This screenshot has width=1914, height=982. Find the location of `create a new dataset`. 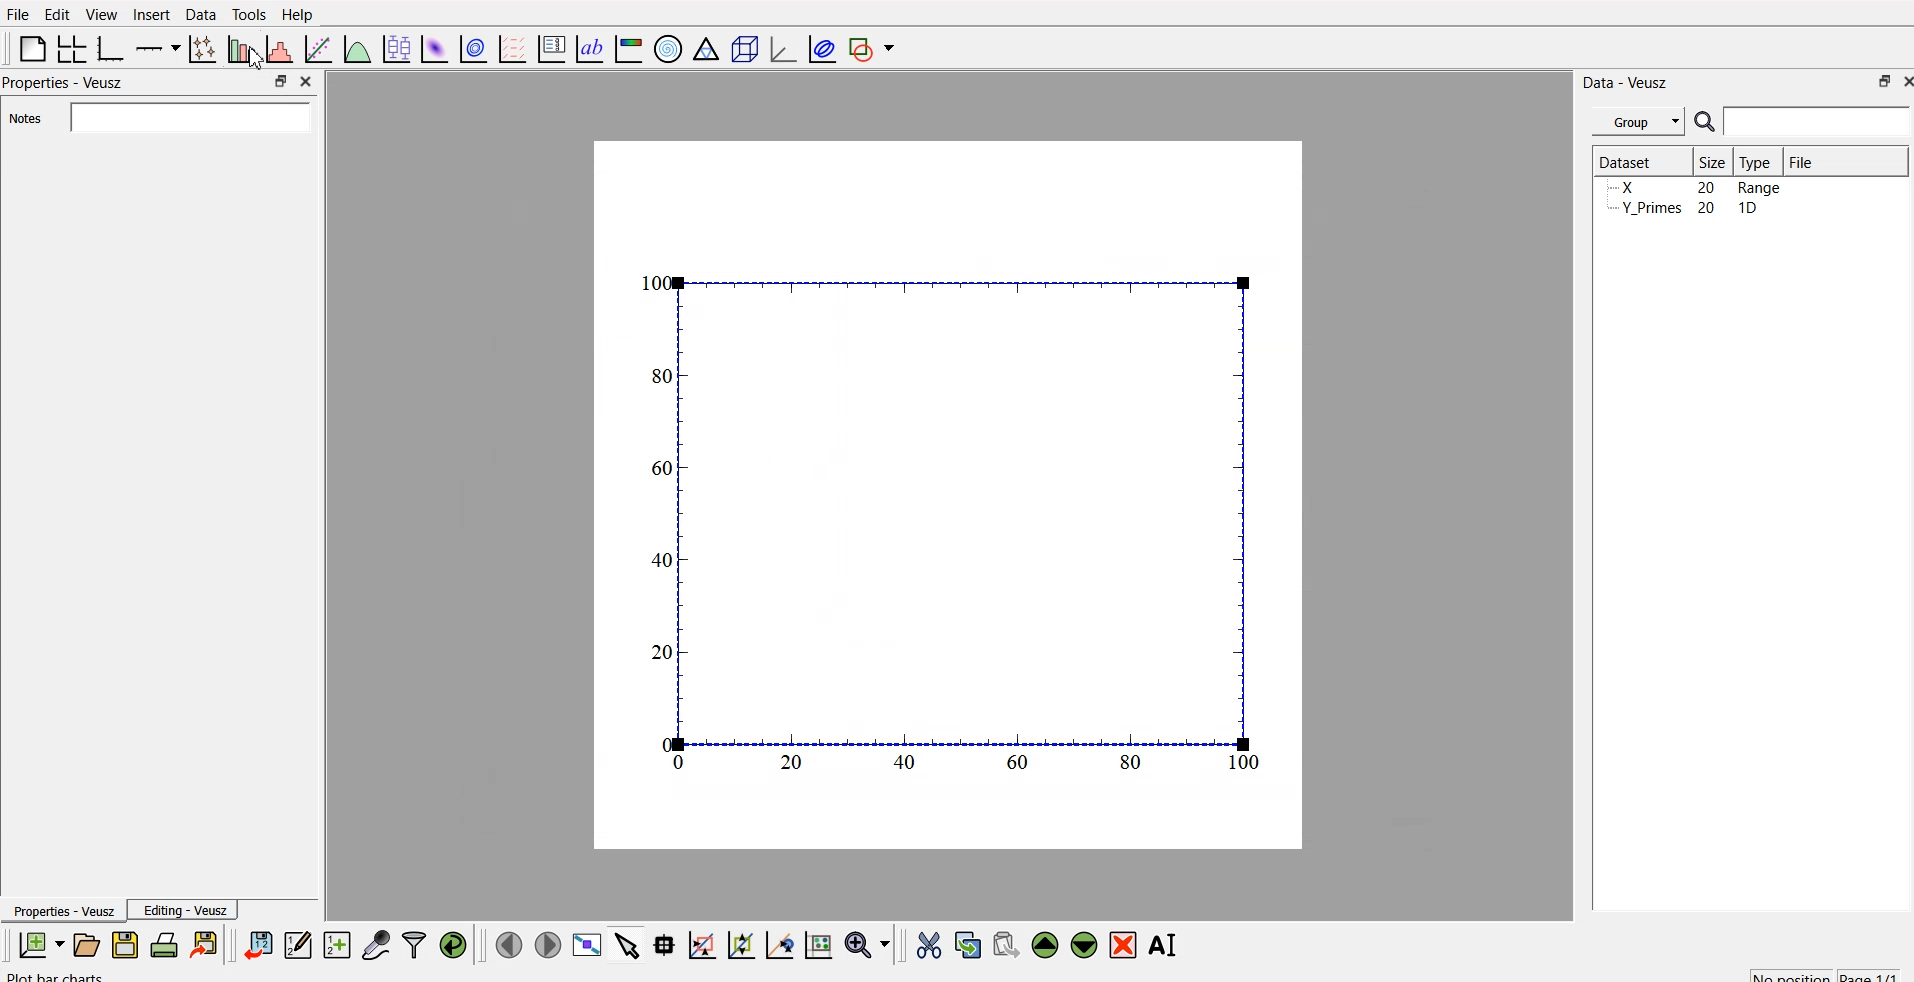

create a new dataset is located at coordinates (337, 947).